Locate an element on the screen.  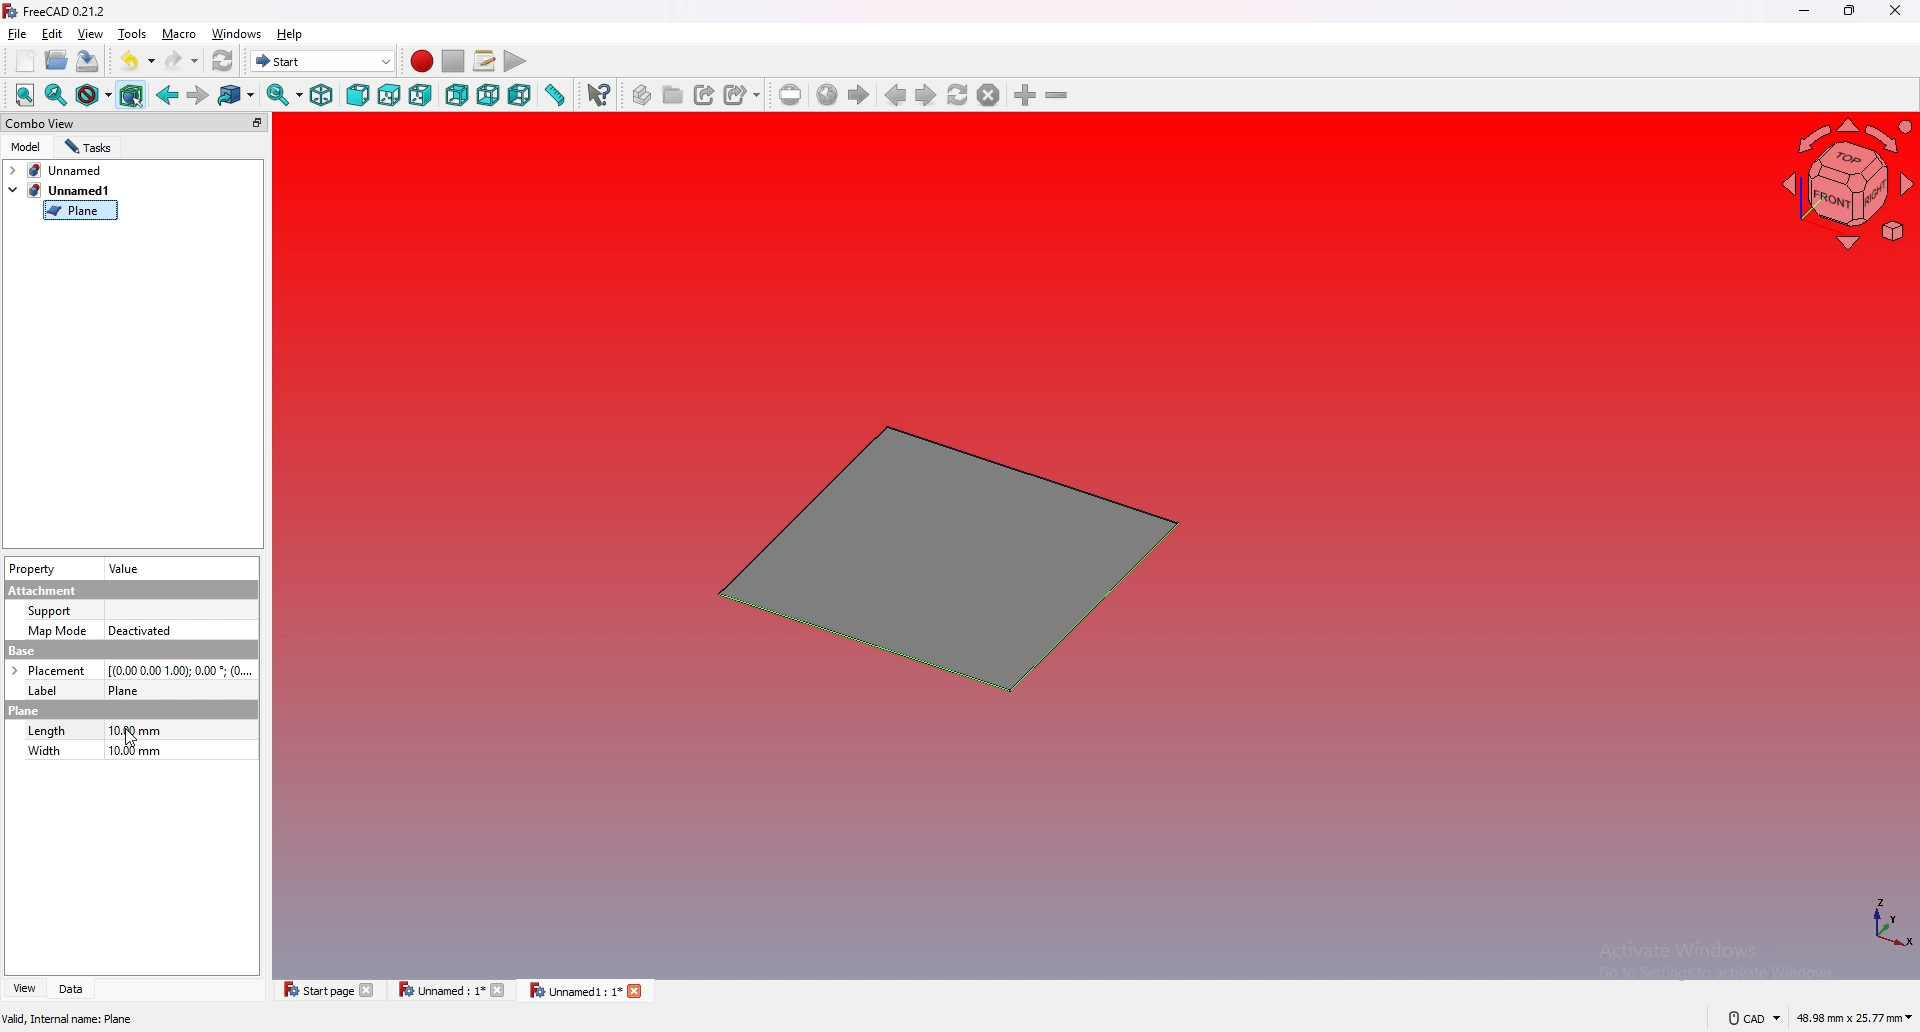
left is located at coordinates (520, 96).